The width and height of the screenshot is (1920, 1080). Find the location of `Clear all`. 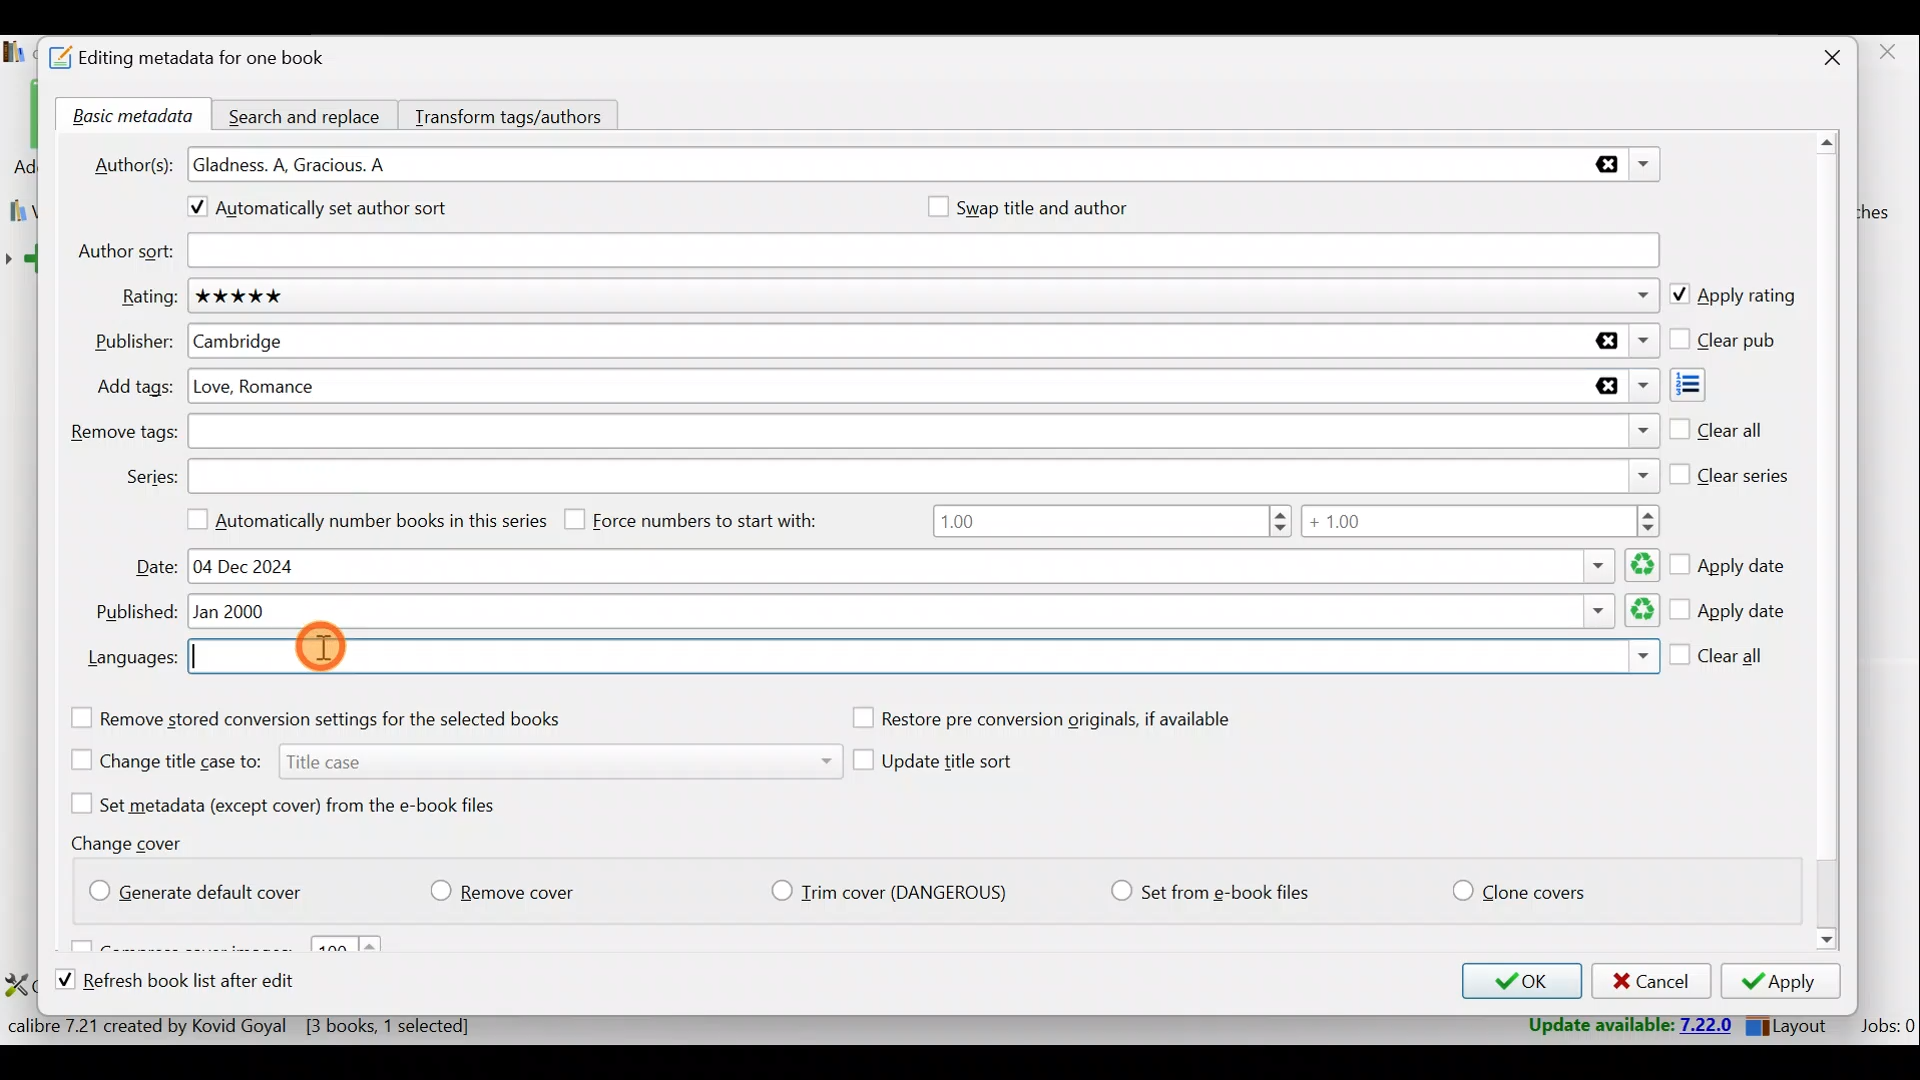

Clear all is located at coordinates (1720, 660).